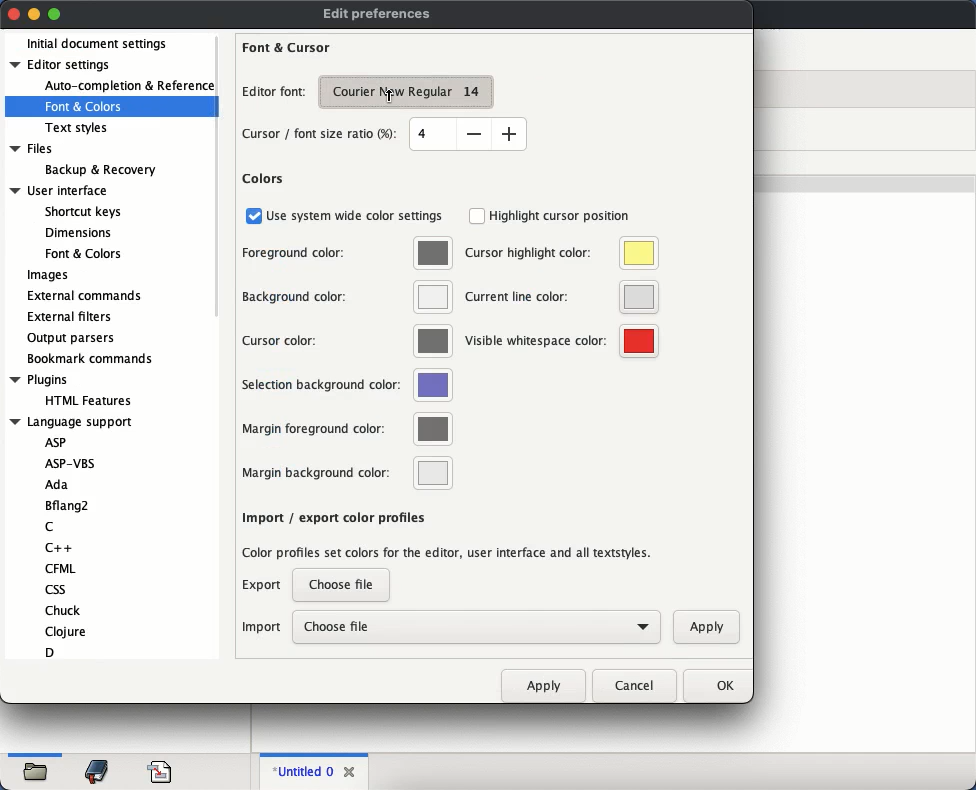 The height and width of the screenshot is (790, 976). I want to click on clojure, so click(67, 631).